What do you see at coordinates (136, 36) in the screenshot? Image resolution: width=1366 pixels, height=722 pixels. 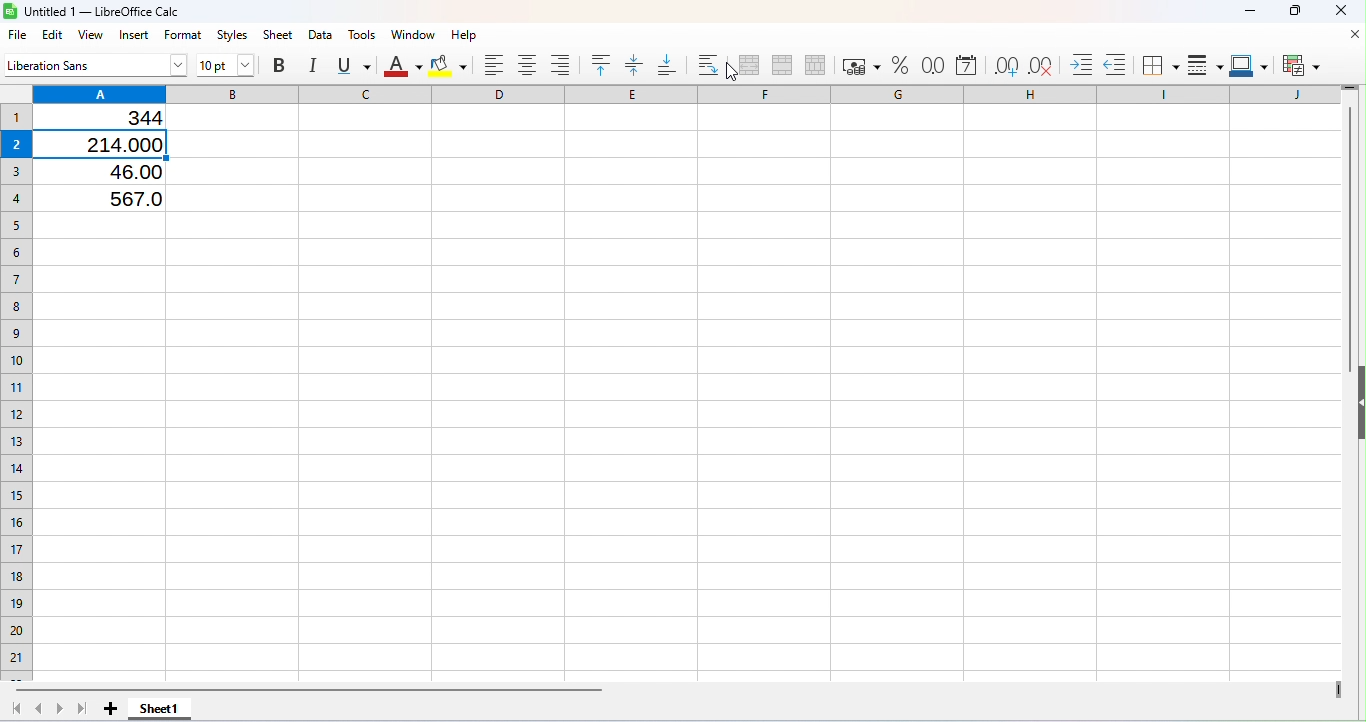 I see `Insert` at bounding box center [136, 36].